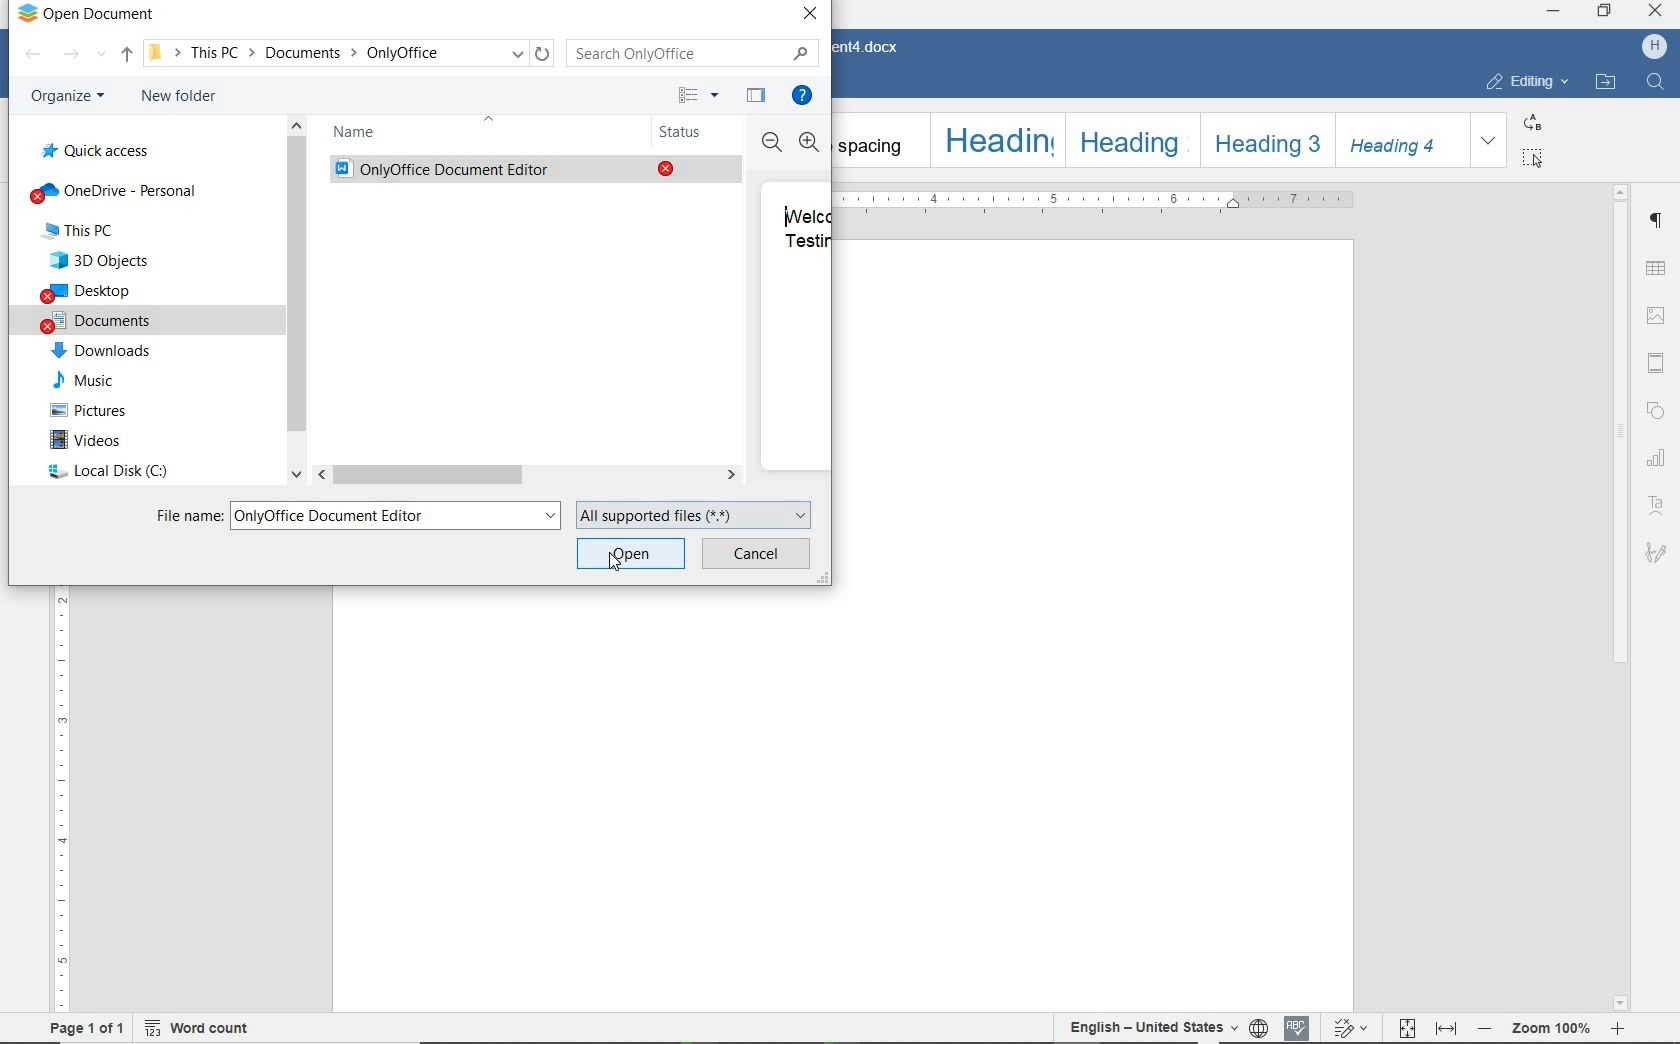  I want to click on new folder, so click(177, 98).